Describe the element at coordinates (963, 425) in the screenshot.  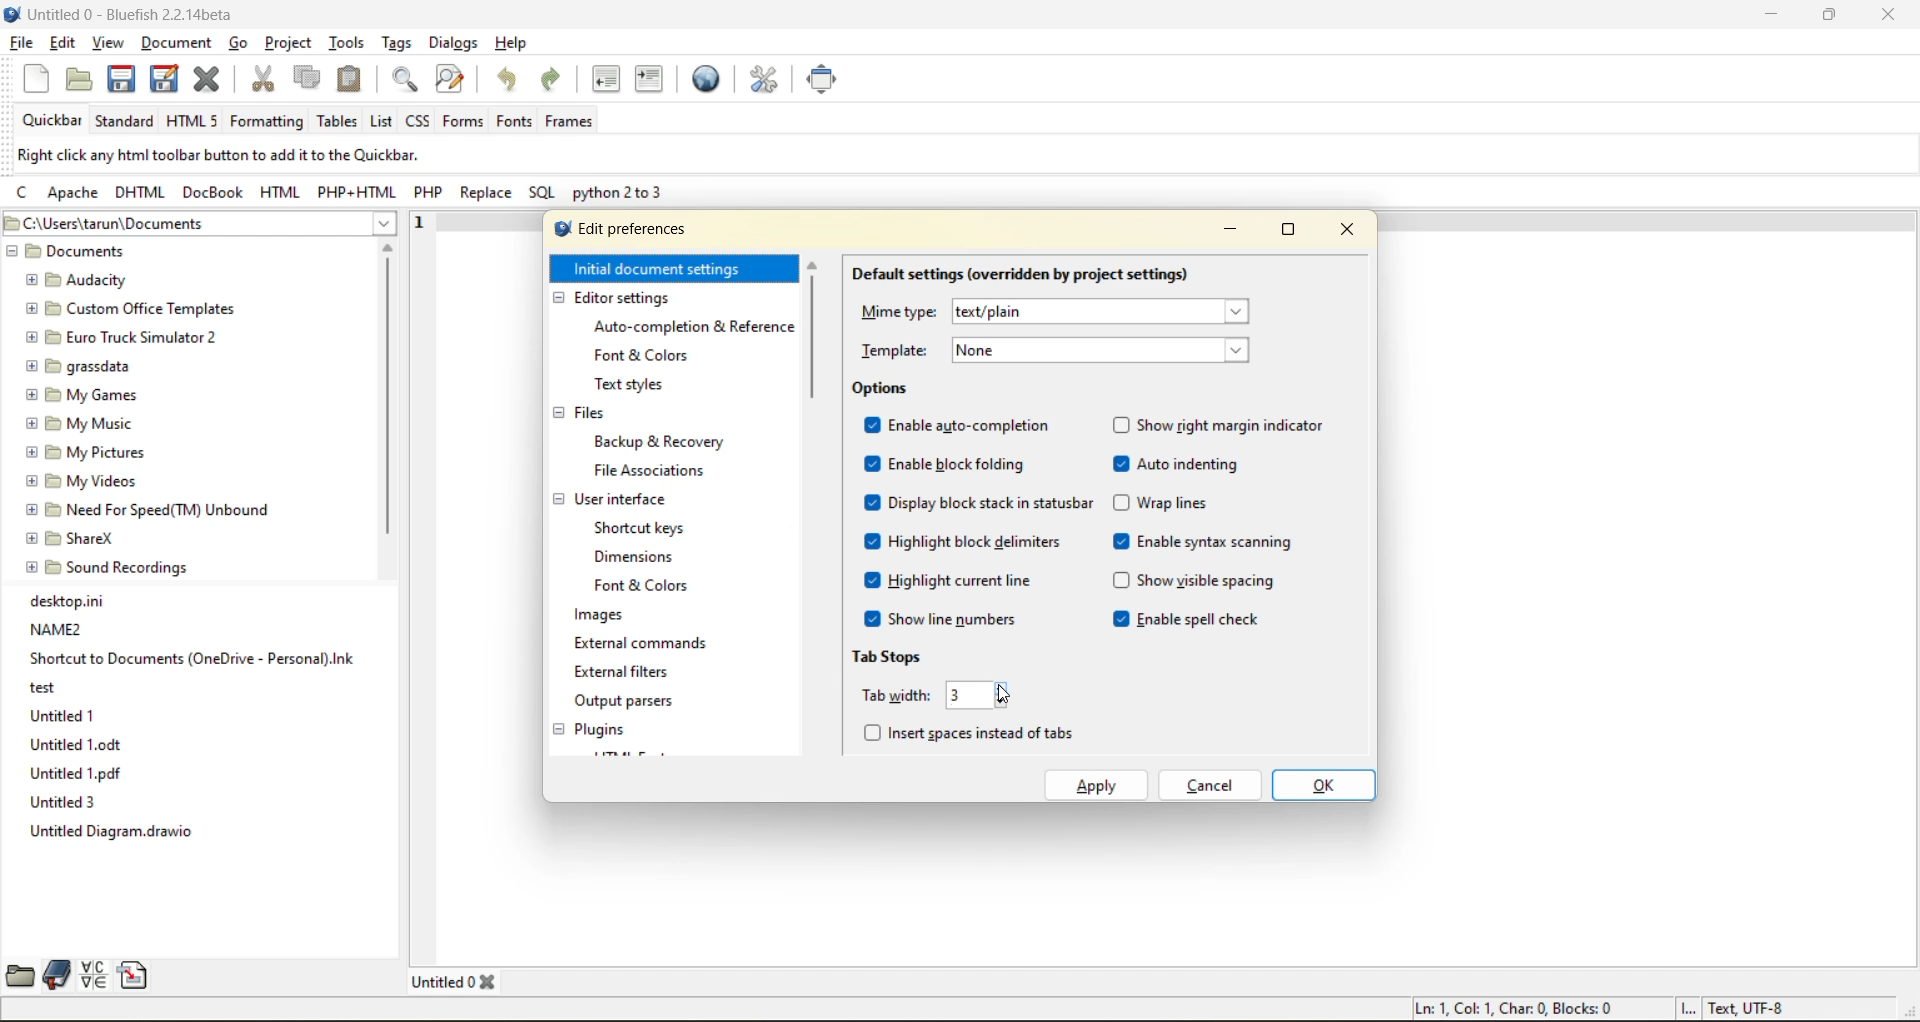
I see `enable auto completions` at that location.